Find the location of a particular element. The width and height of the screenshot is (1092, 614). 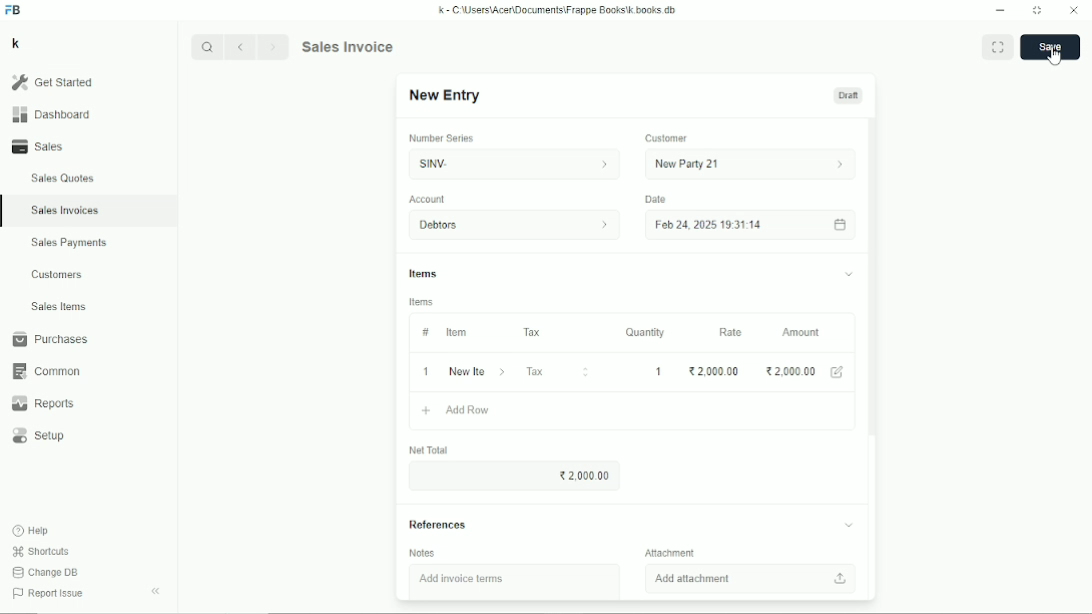

Attachment is located at coordinates (670, 553).